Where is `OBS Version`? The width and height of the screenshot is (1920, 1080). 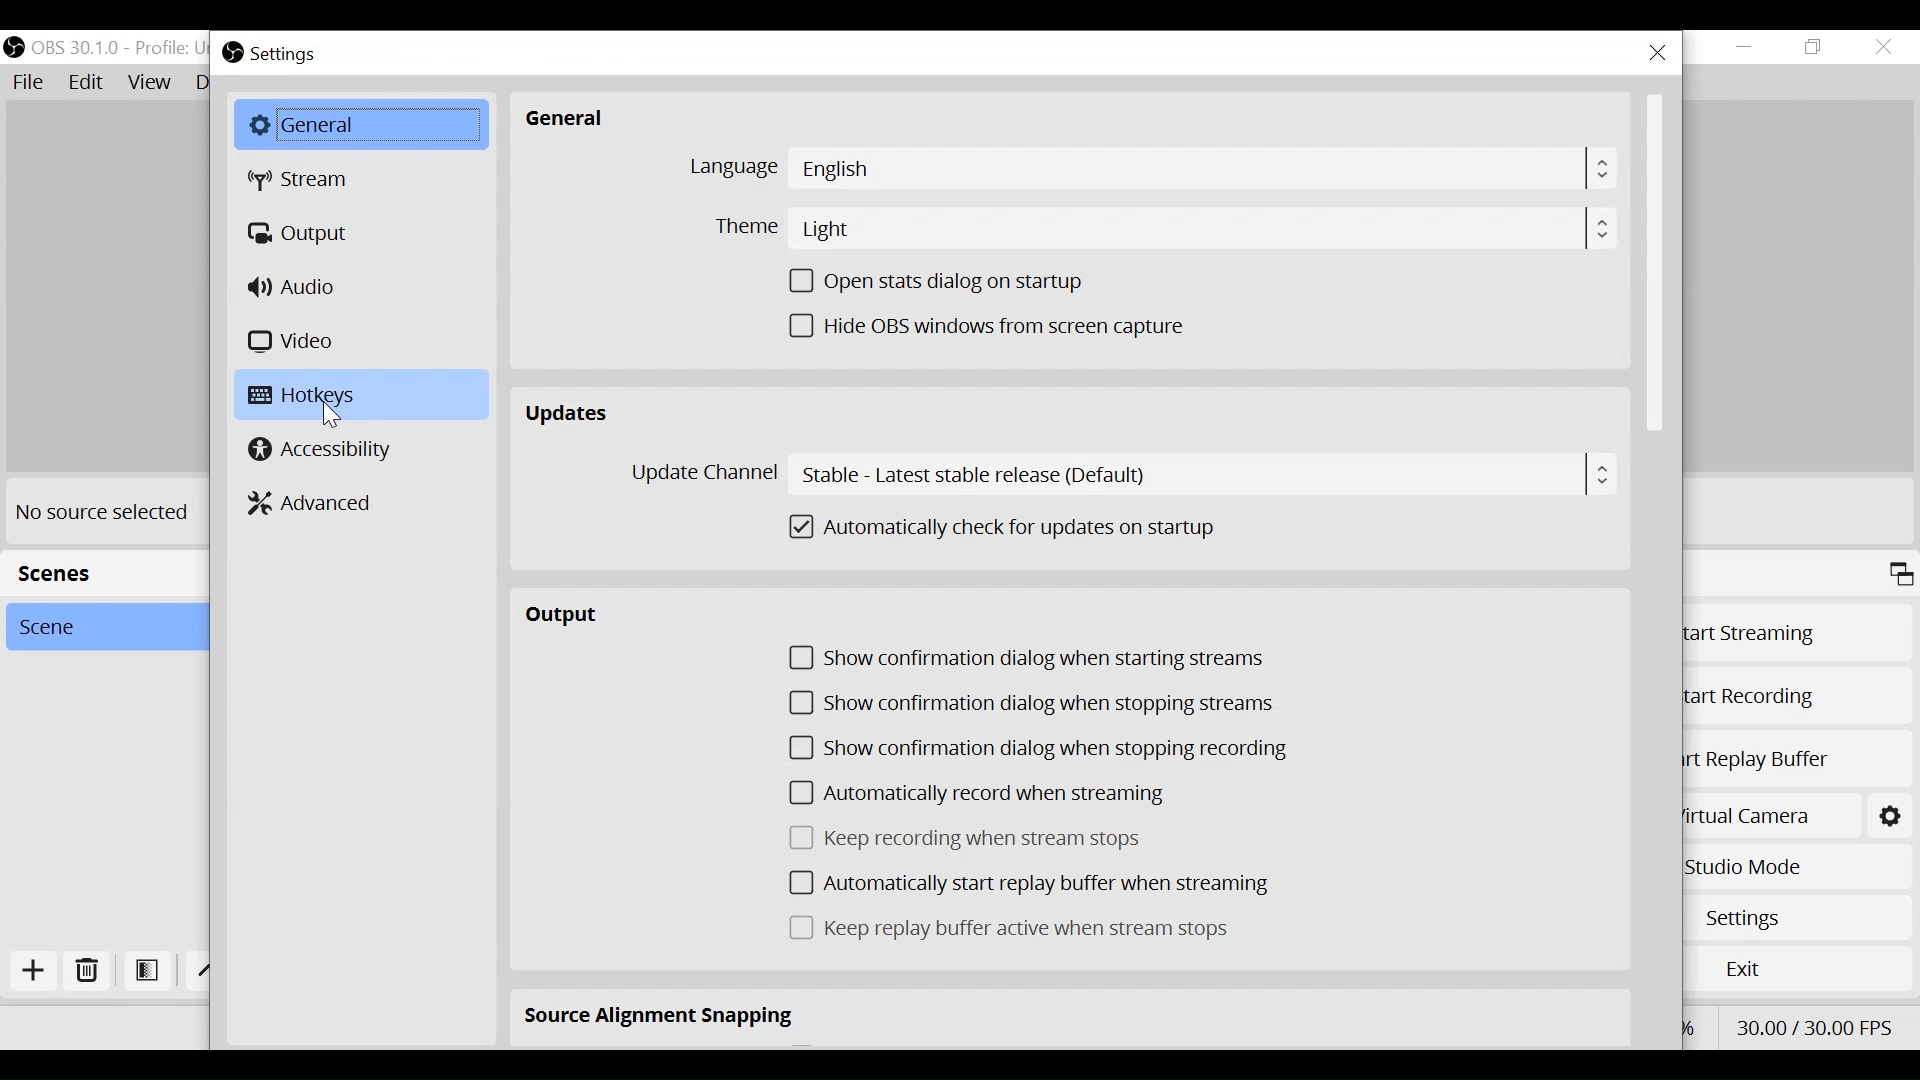
OBS Version is located at coordinates (118, 48).